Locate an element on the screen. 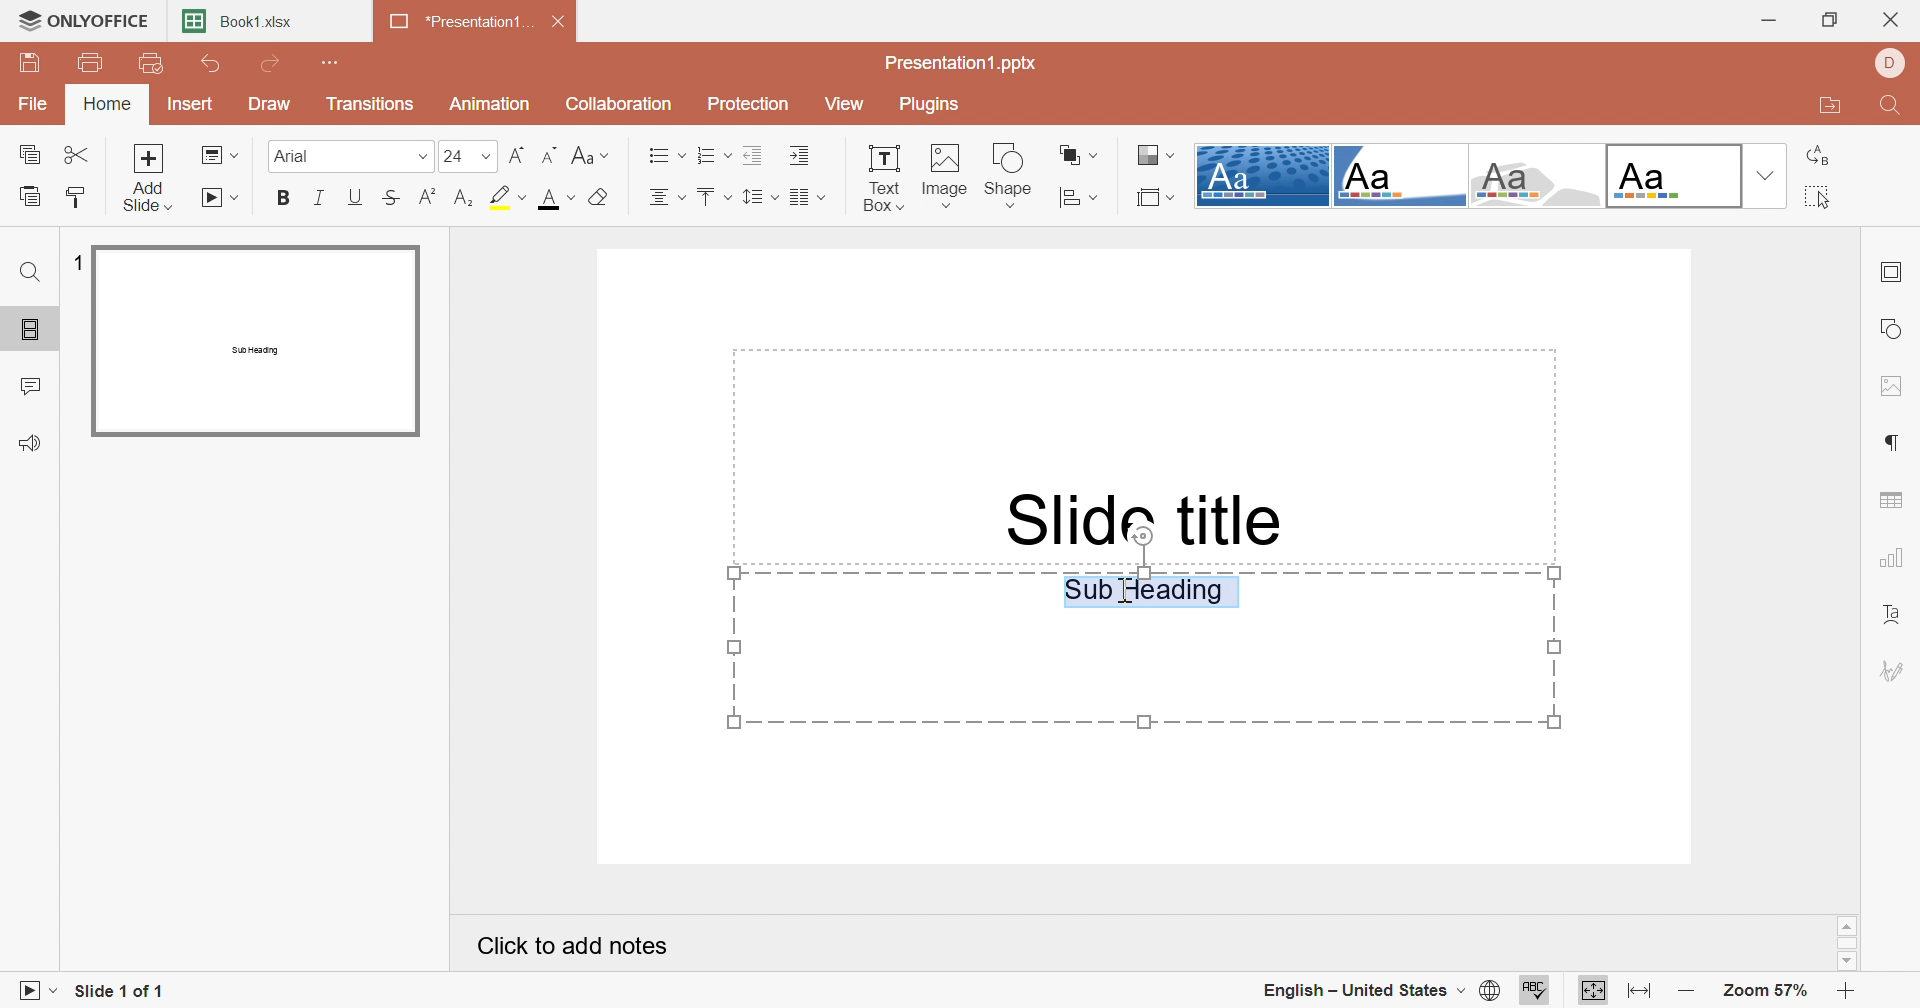 The image size is (1920, 1008). Image settings is located at coordinates (1889, 387).